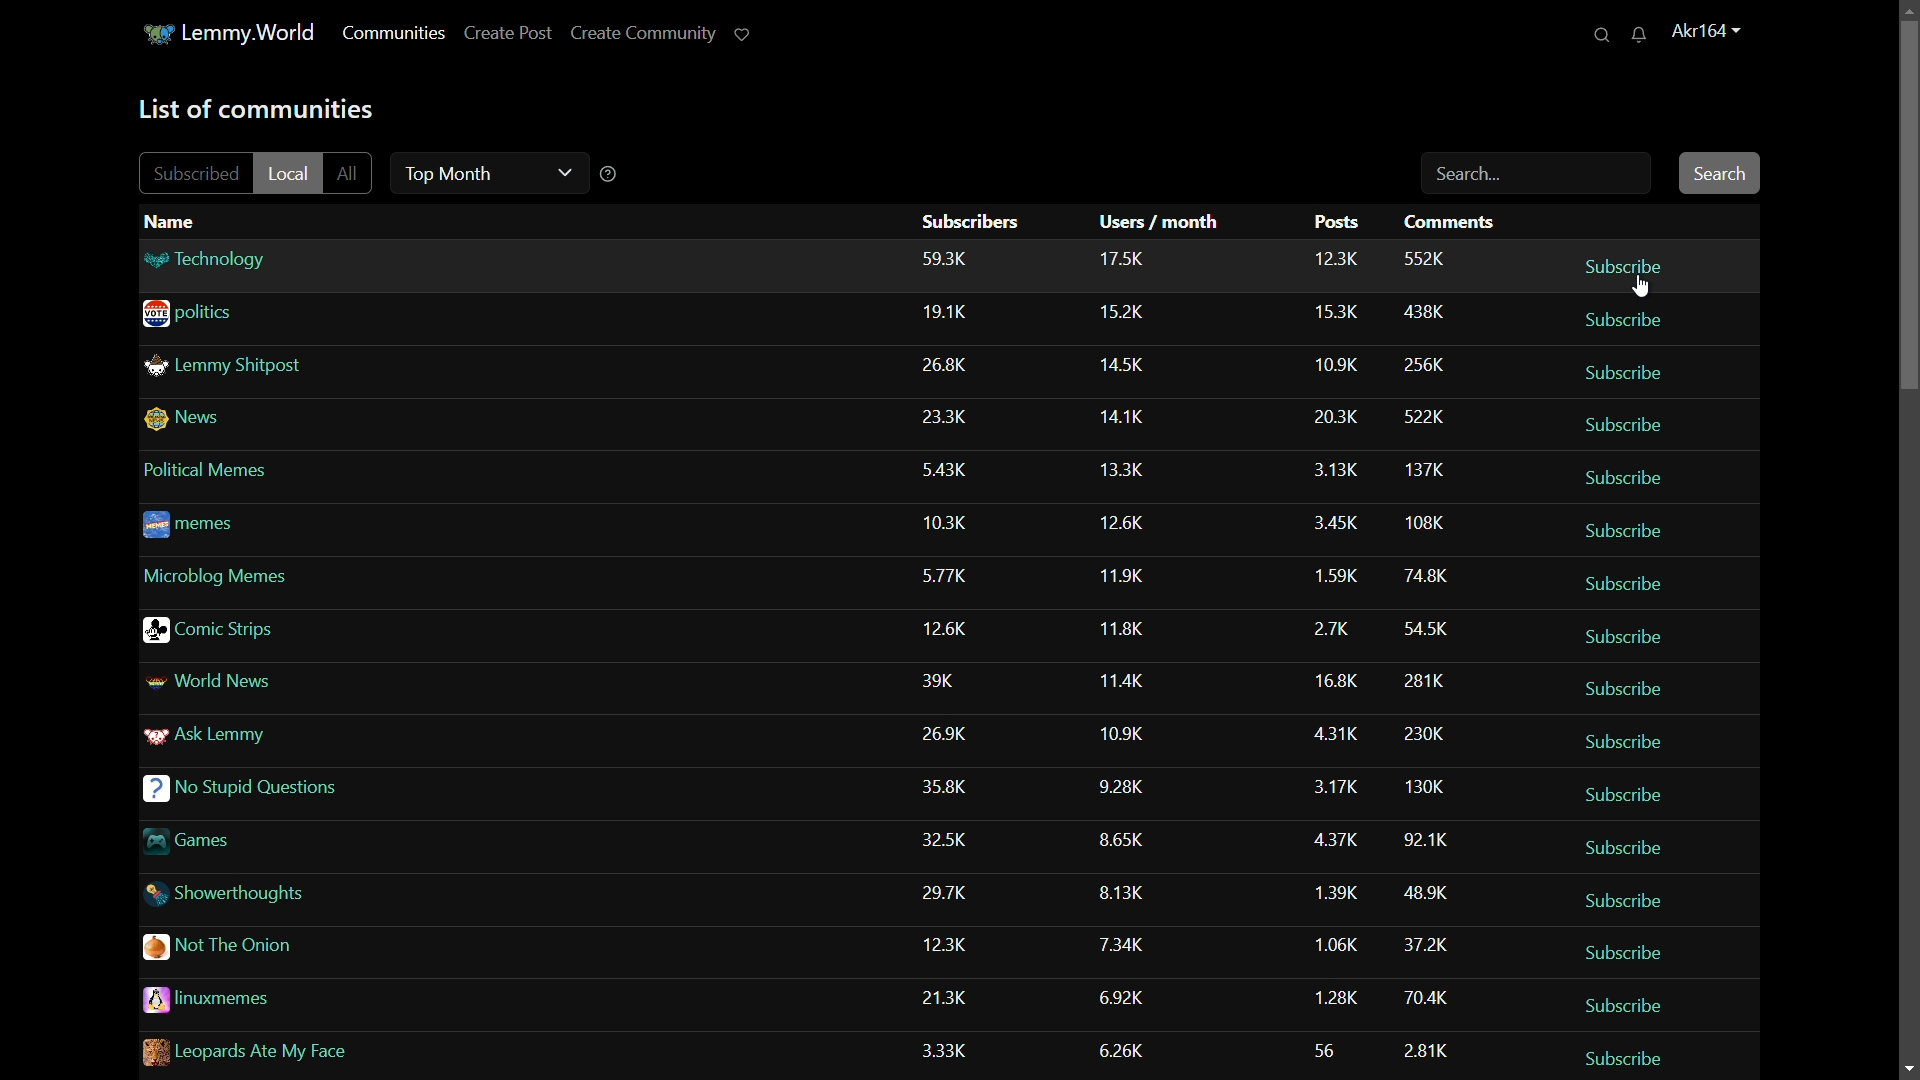 This screenshot has width=1920, height=1080. What do you see at coordinates (255, 108) in the screenshot?
I see `list of communities` at bounding box center [255, 108].